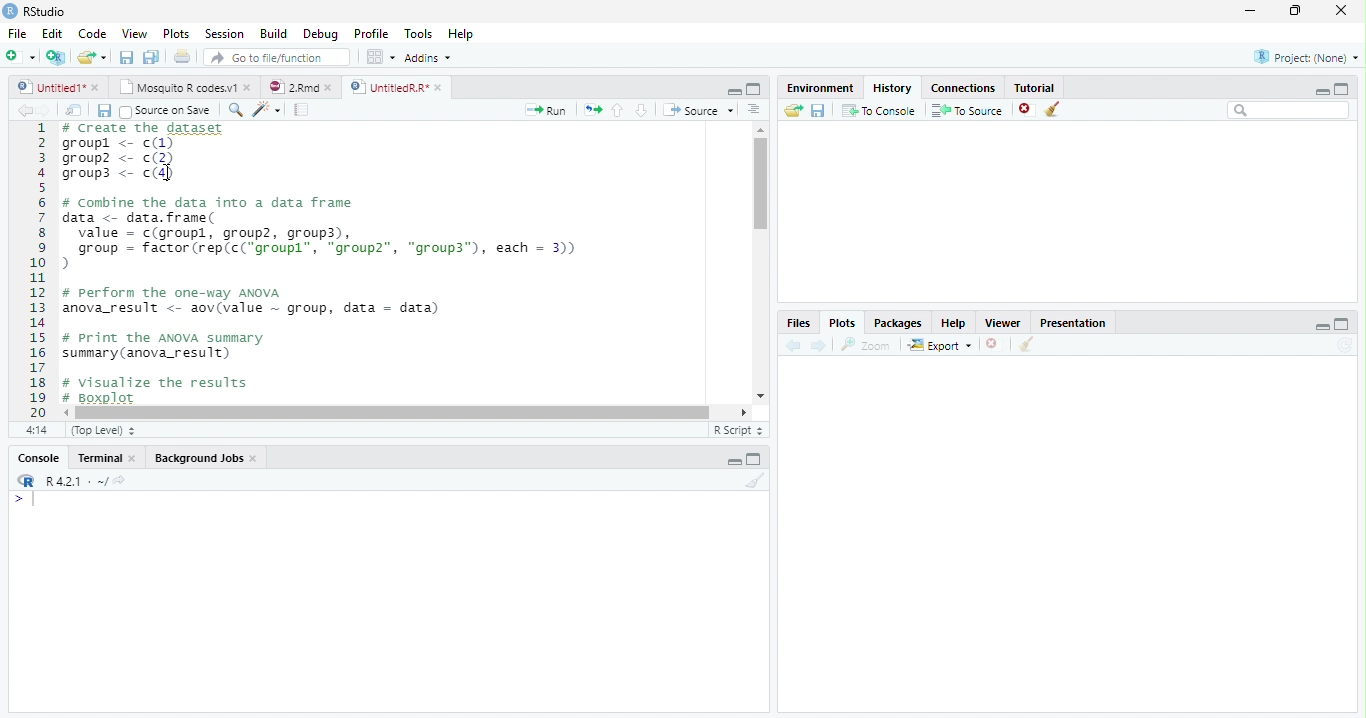 This screenshot has height=718, width=1366. I want to click on maximize, so click(1345, 88).